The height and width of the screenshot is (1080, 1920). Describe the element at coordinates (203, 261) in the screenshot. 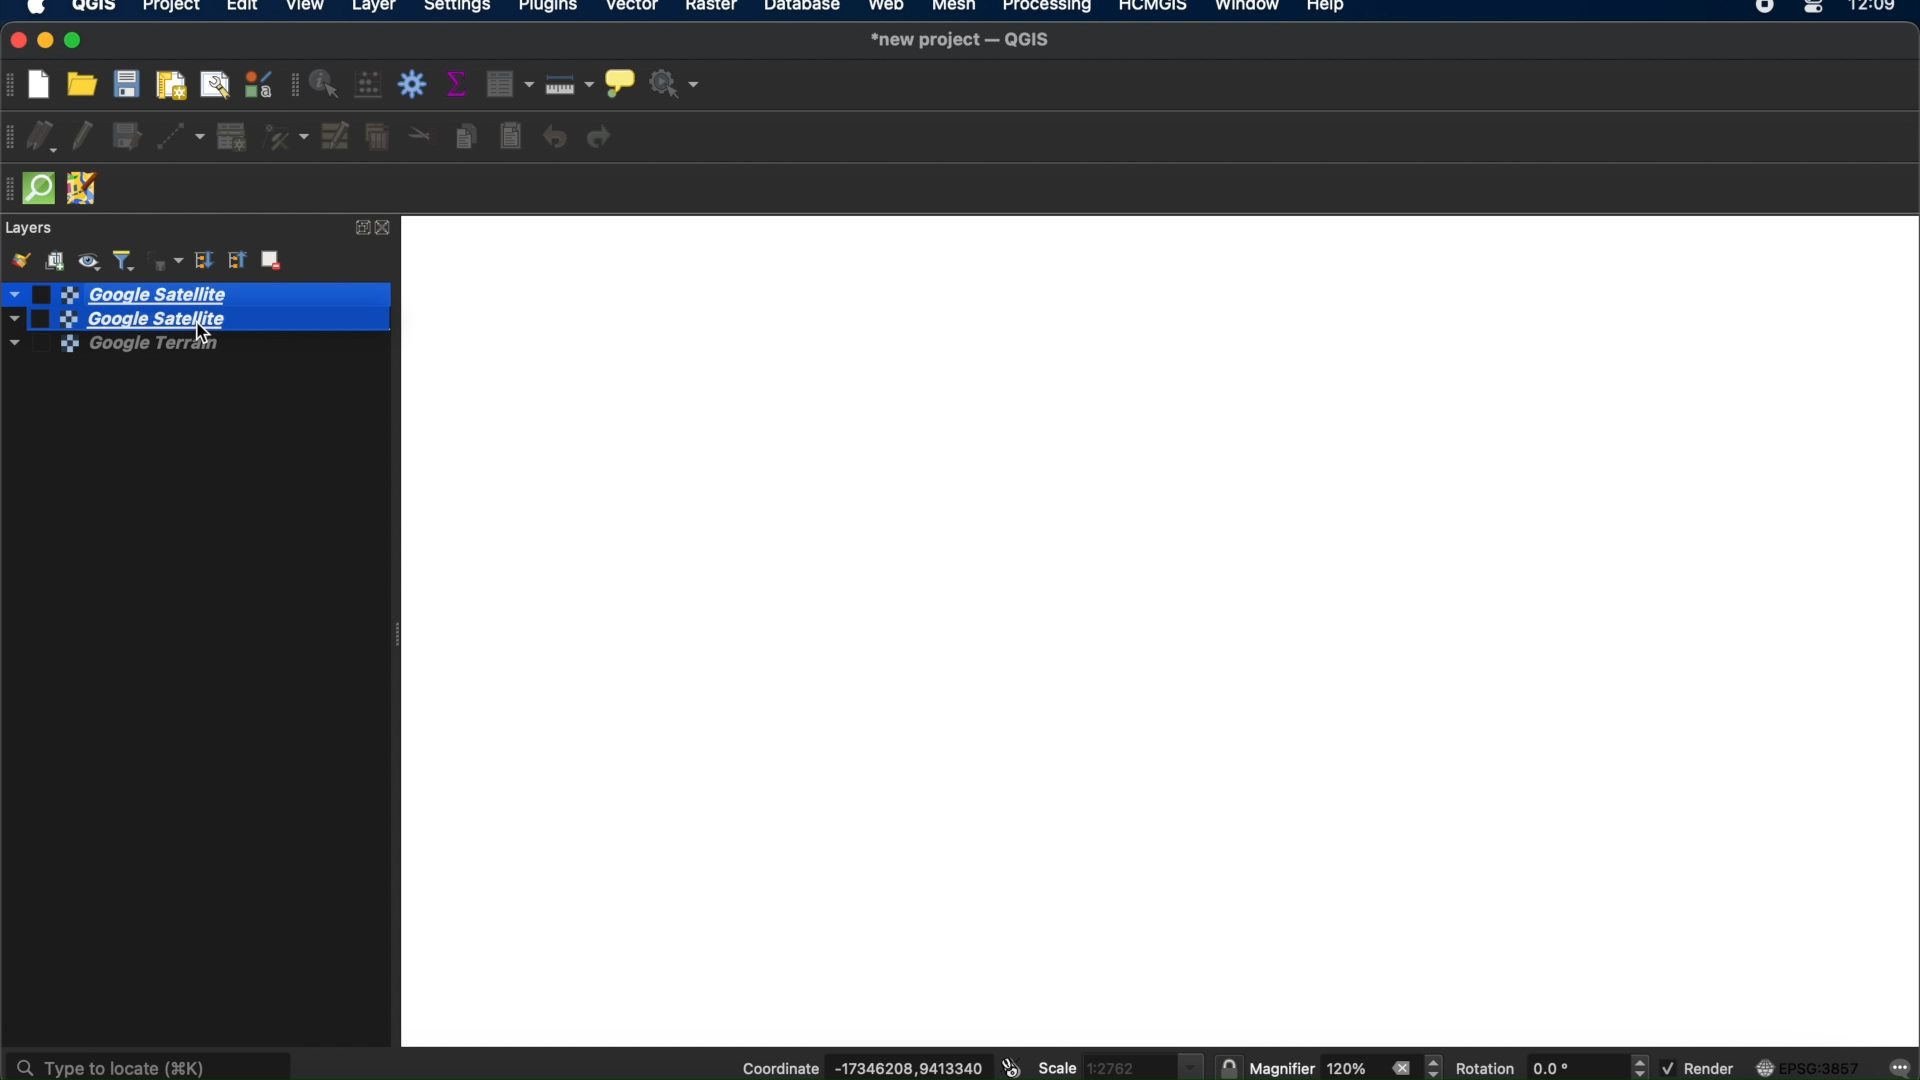

I see `expand all` at that location.